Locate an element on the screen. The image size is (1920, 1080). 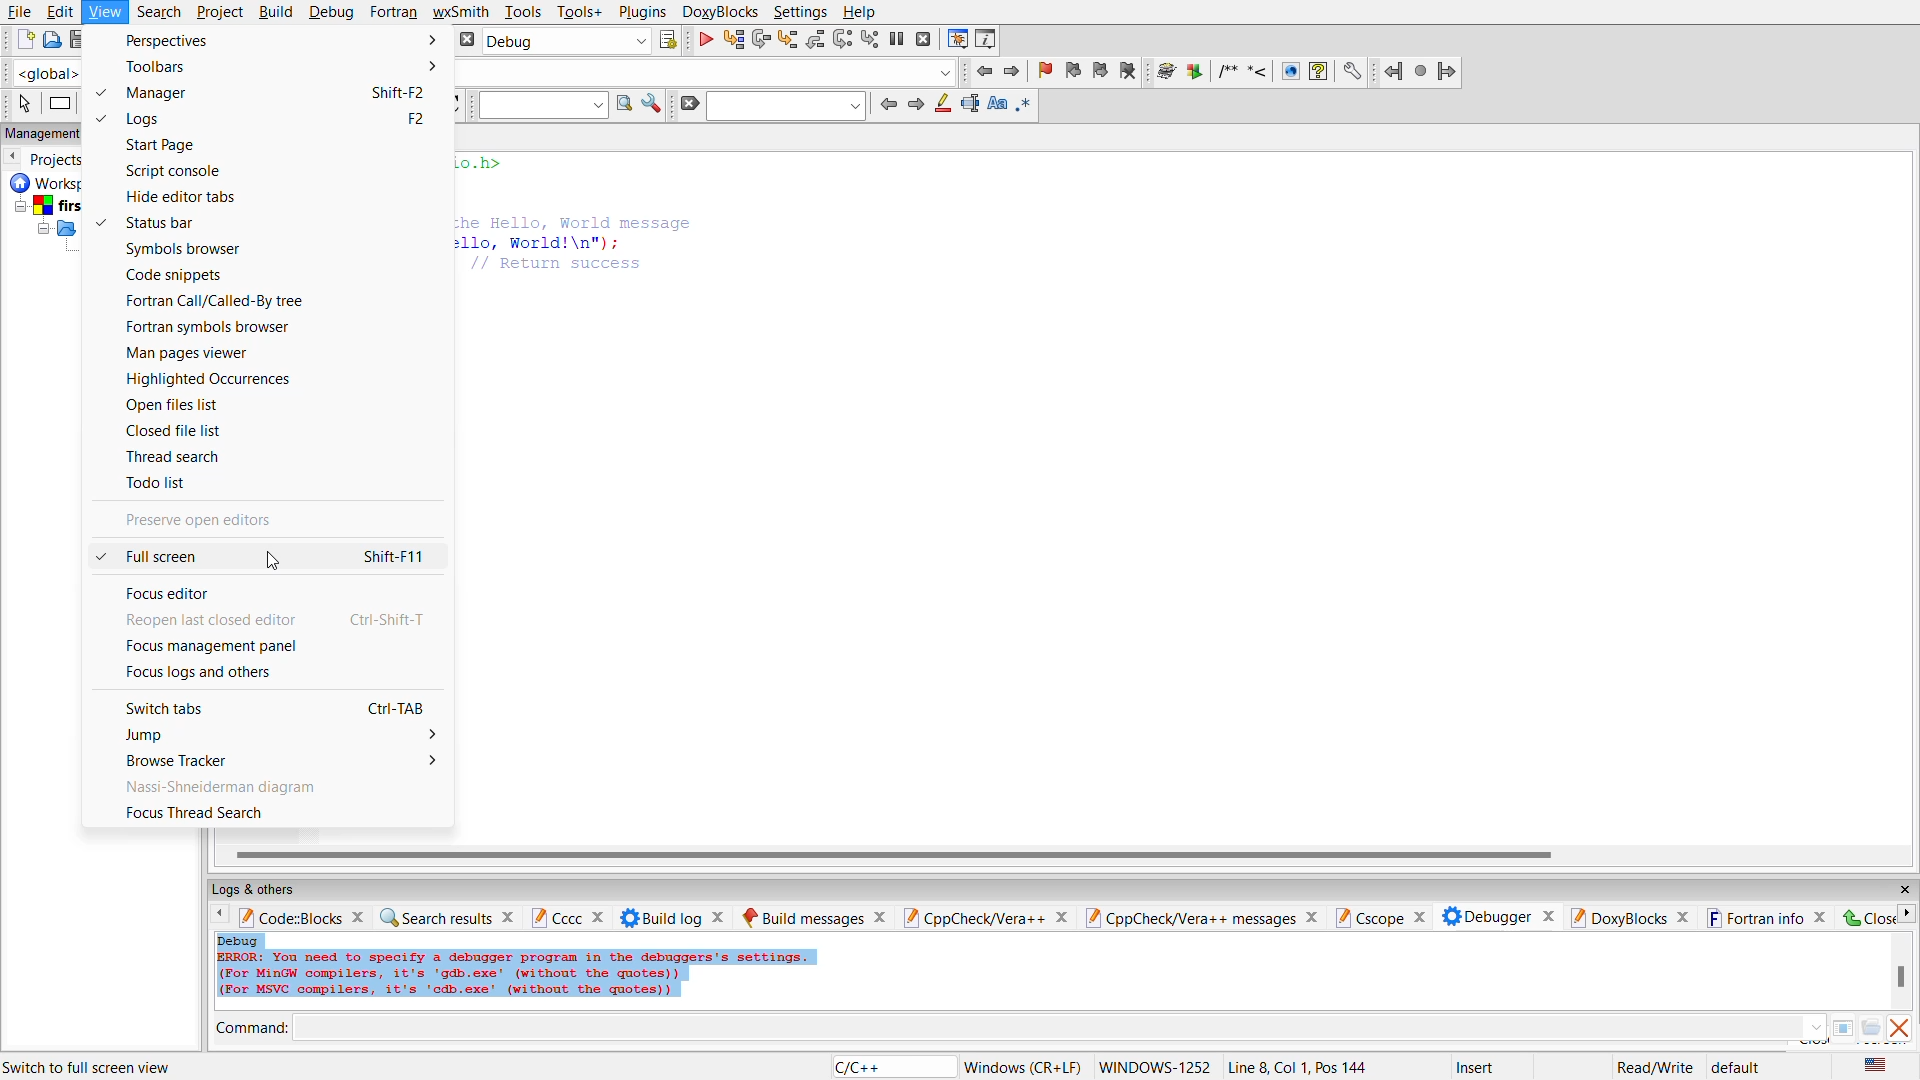
highlight is located at coordinates (946, 106).